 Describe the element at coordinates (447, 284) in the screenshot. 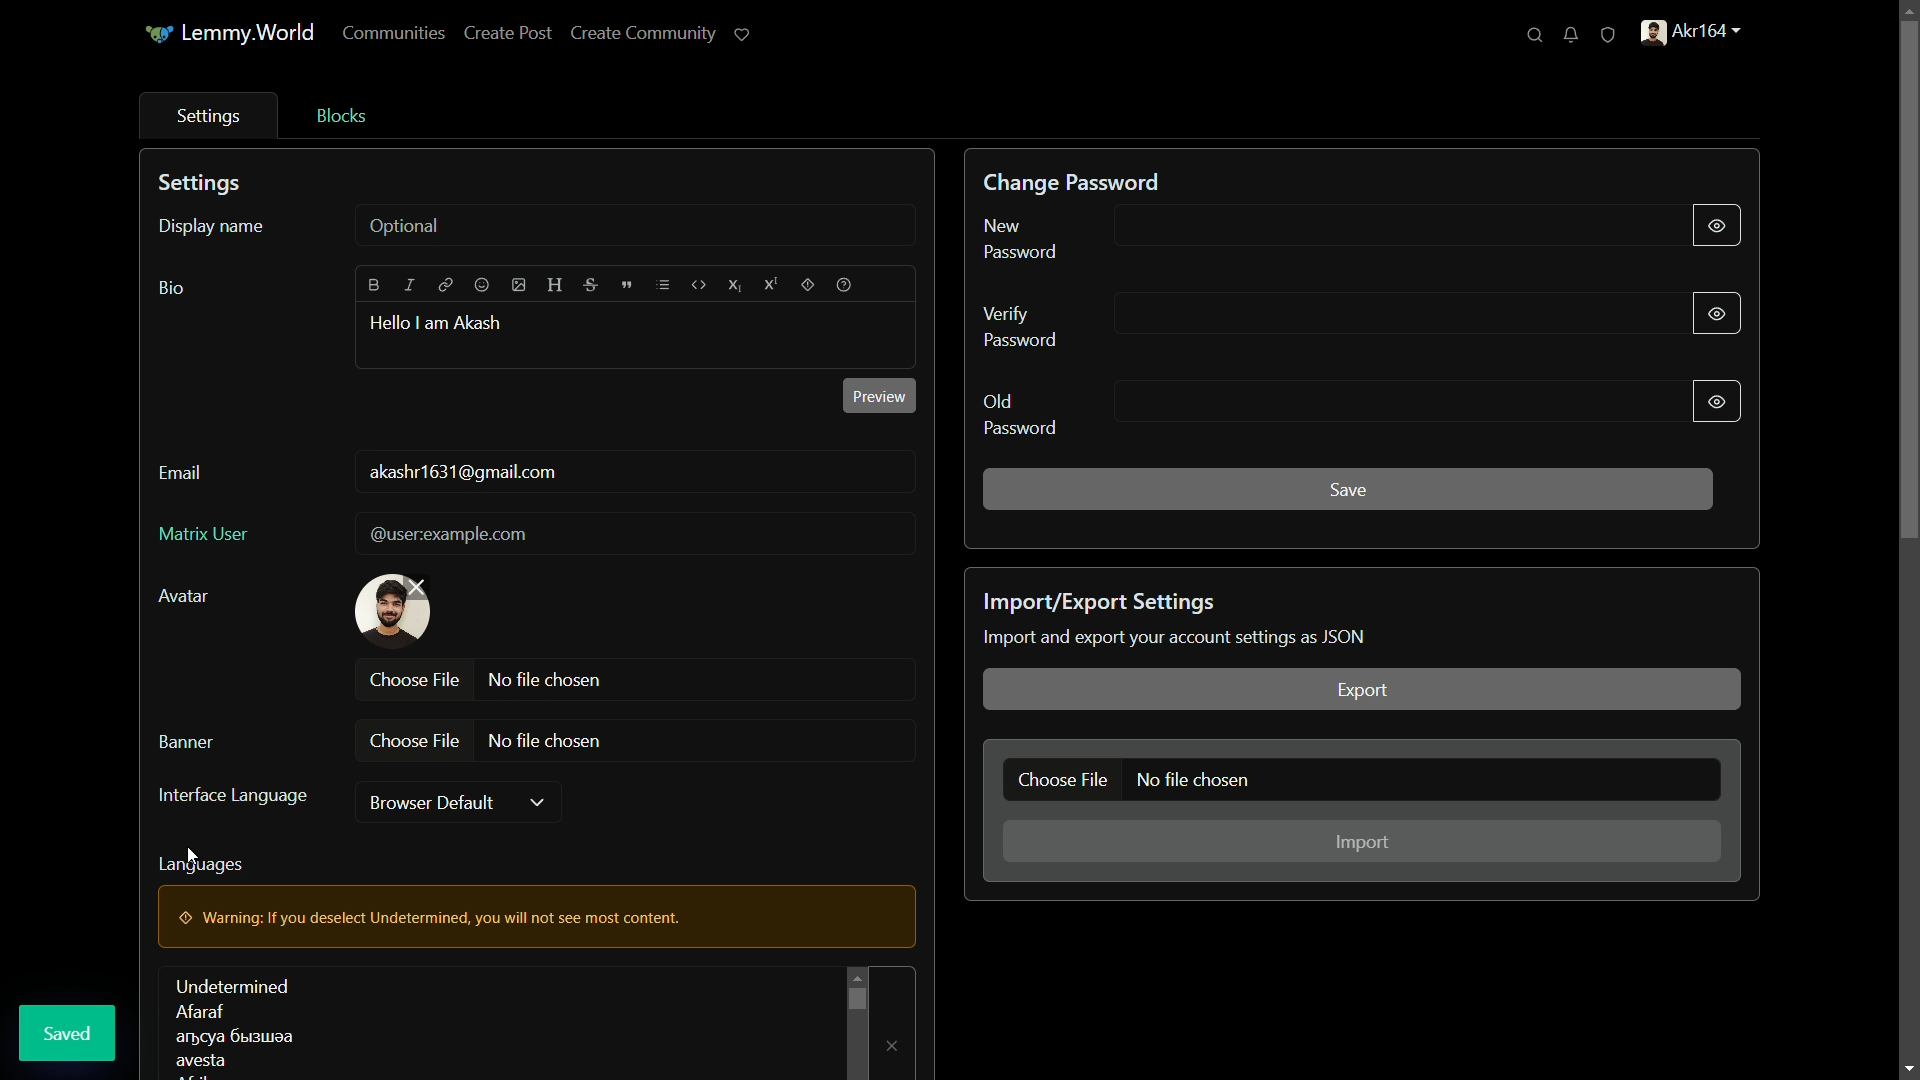

I see `link` at that location.